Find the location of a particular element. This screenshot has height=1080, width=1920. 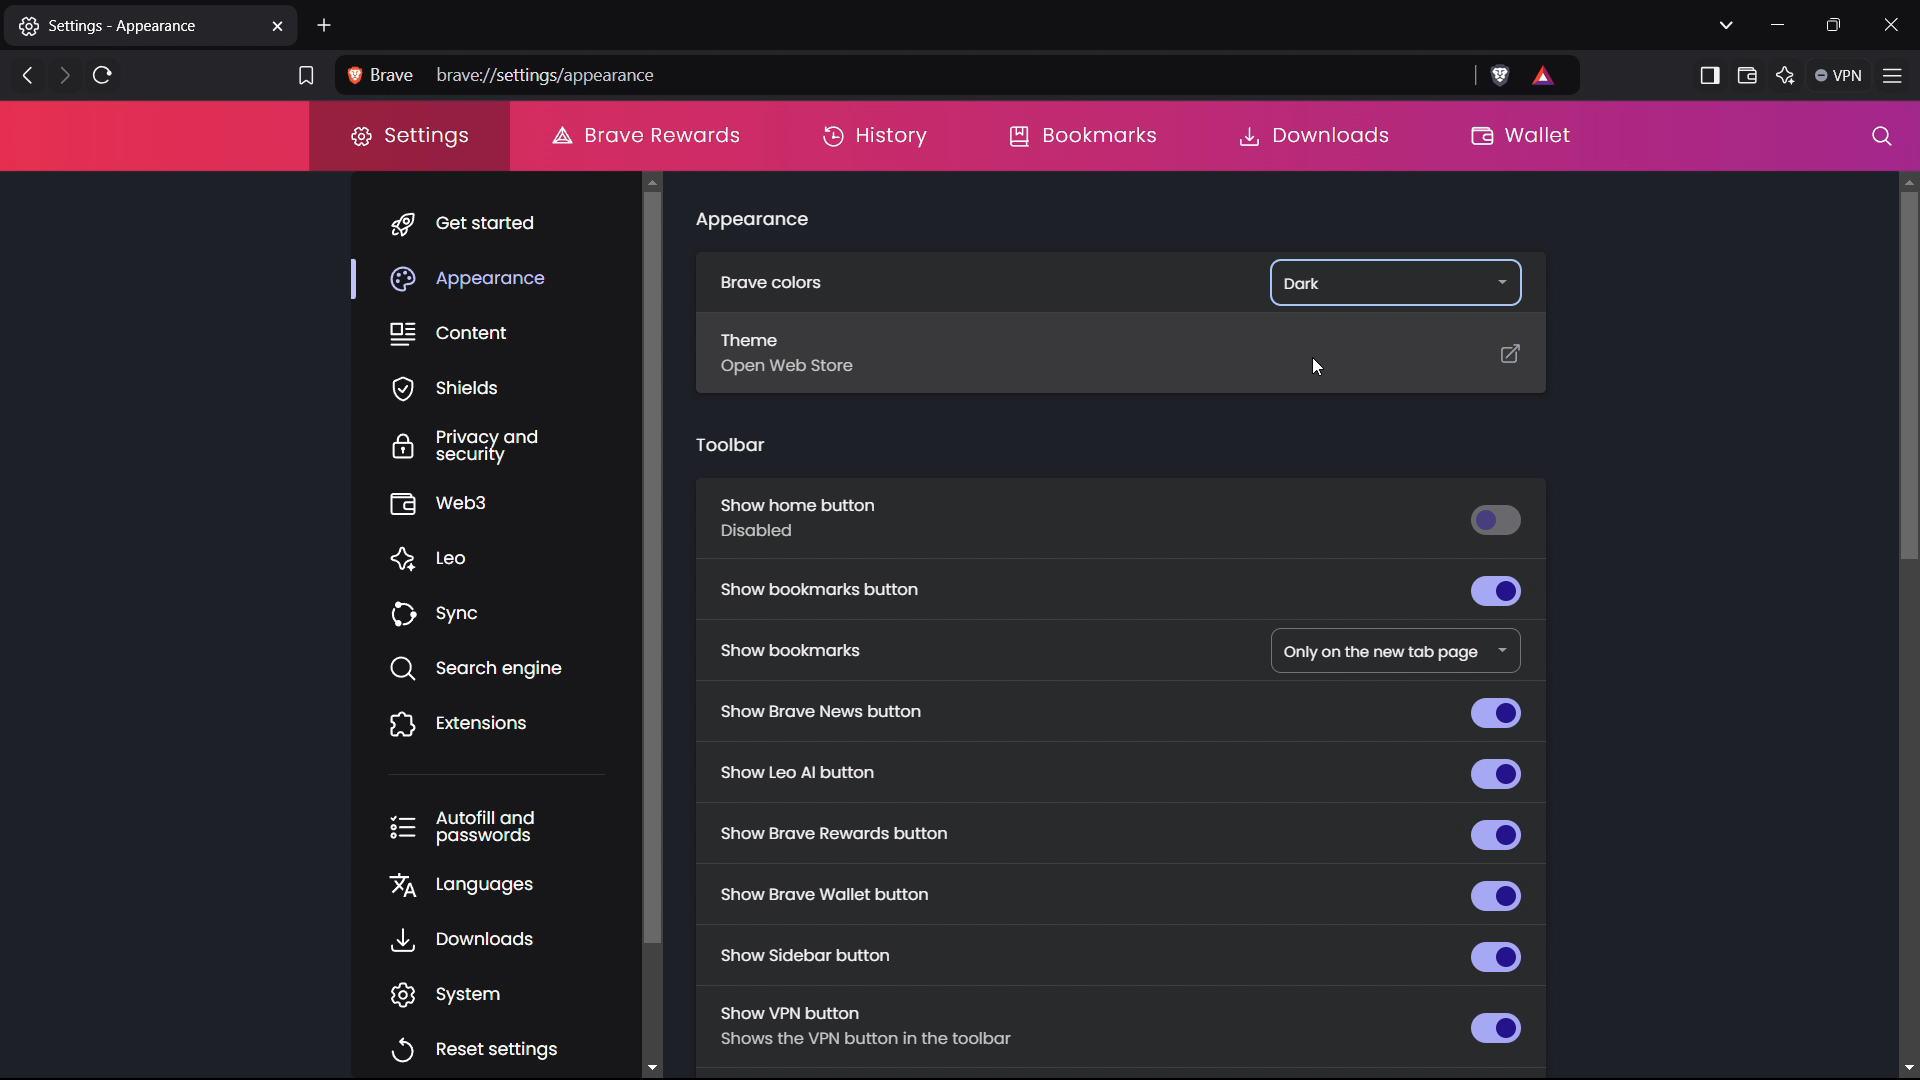

show home button Disabled is located at coordinates (1120, 519).